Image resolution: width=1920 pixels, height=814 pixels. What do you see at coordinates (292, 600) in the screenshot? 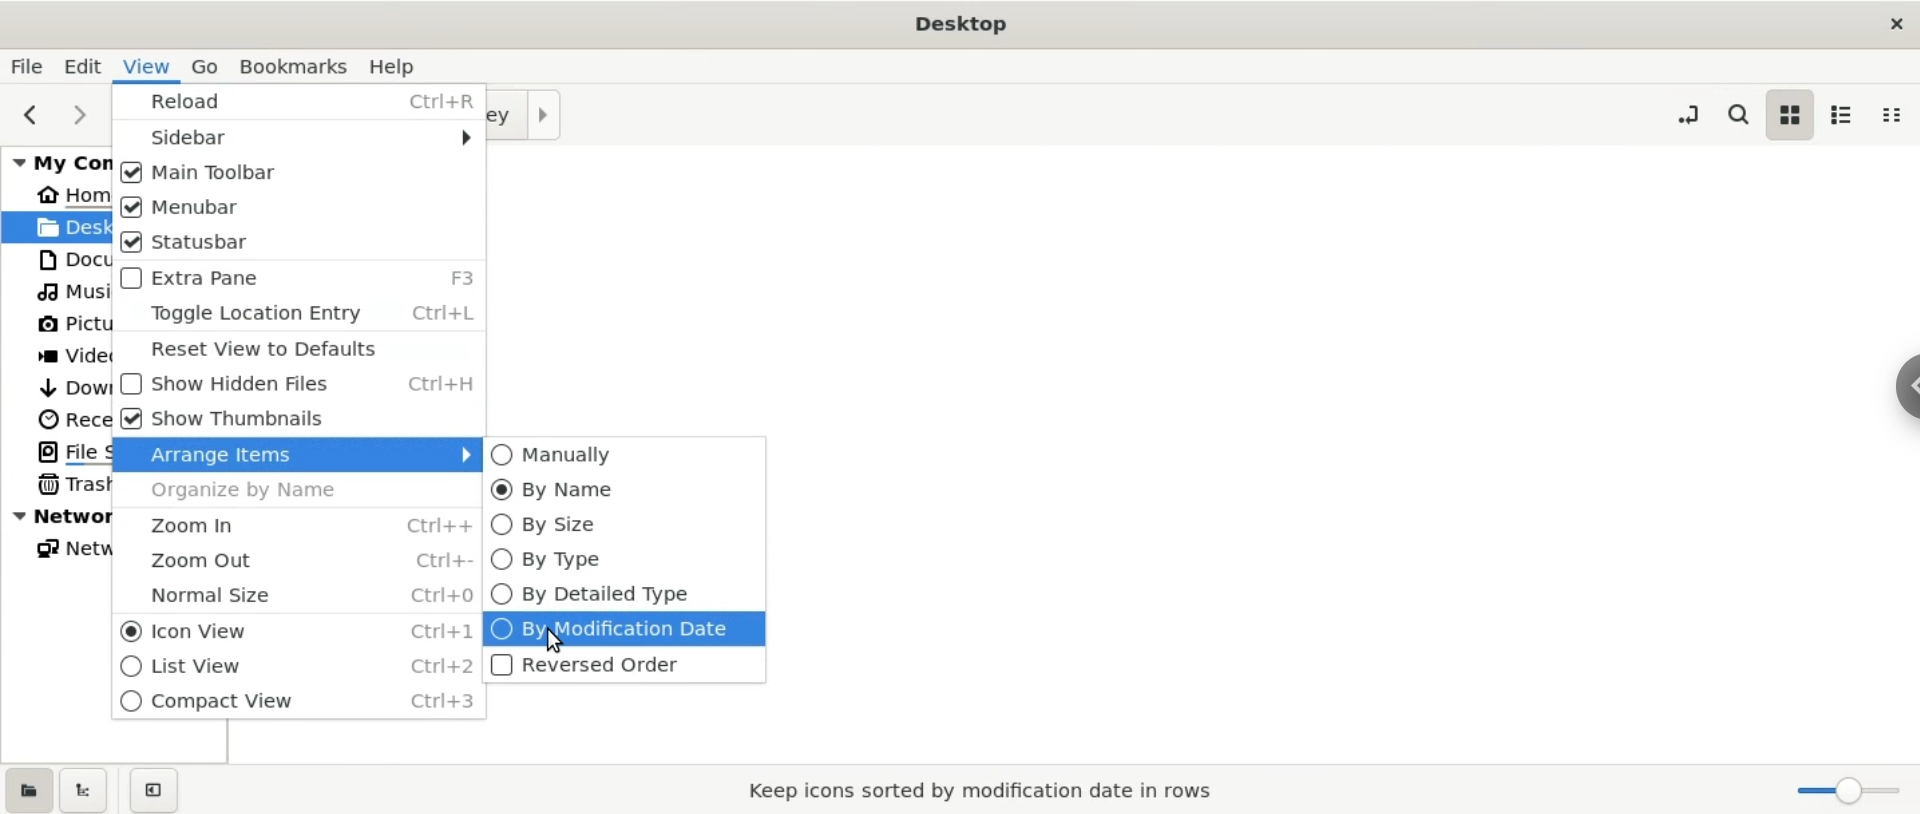
I see `normal size` at bounding box center [292, 600].